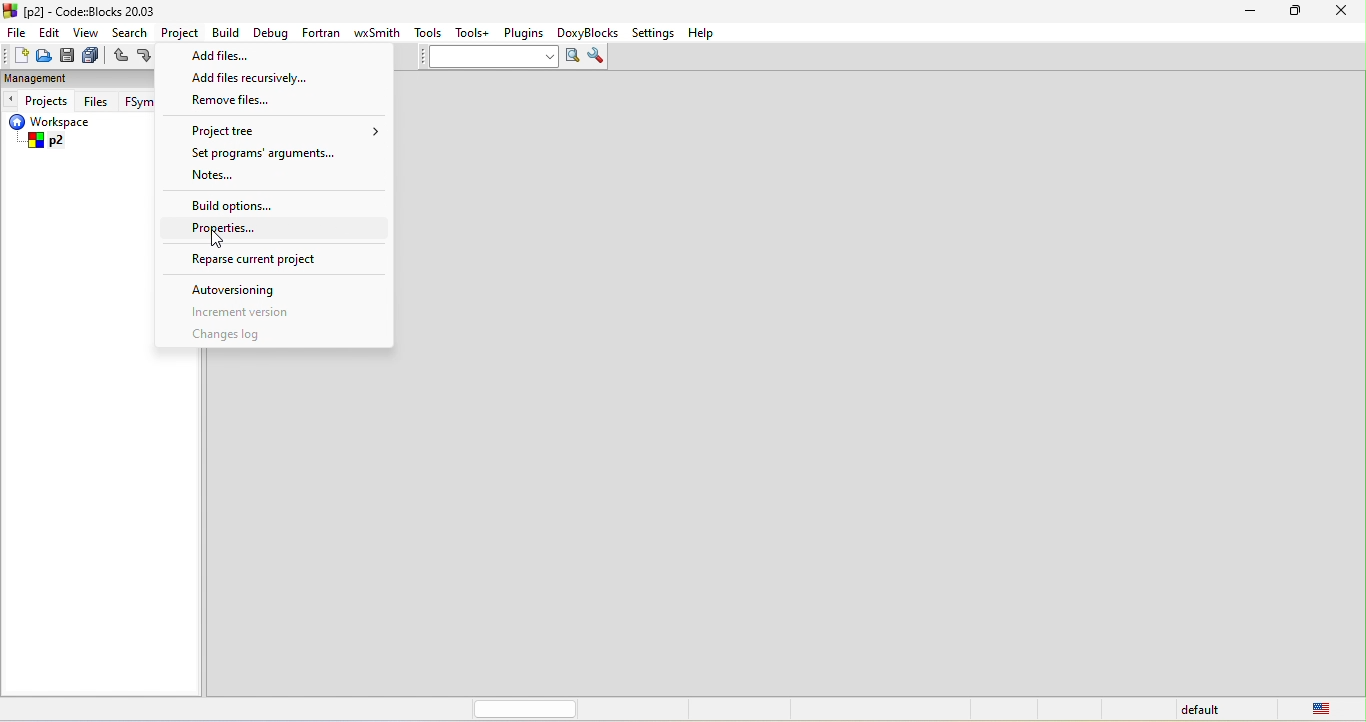 The image size is (1366, 722). I want to click on help, so click(710, 34).